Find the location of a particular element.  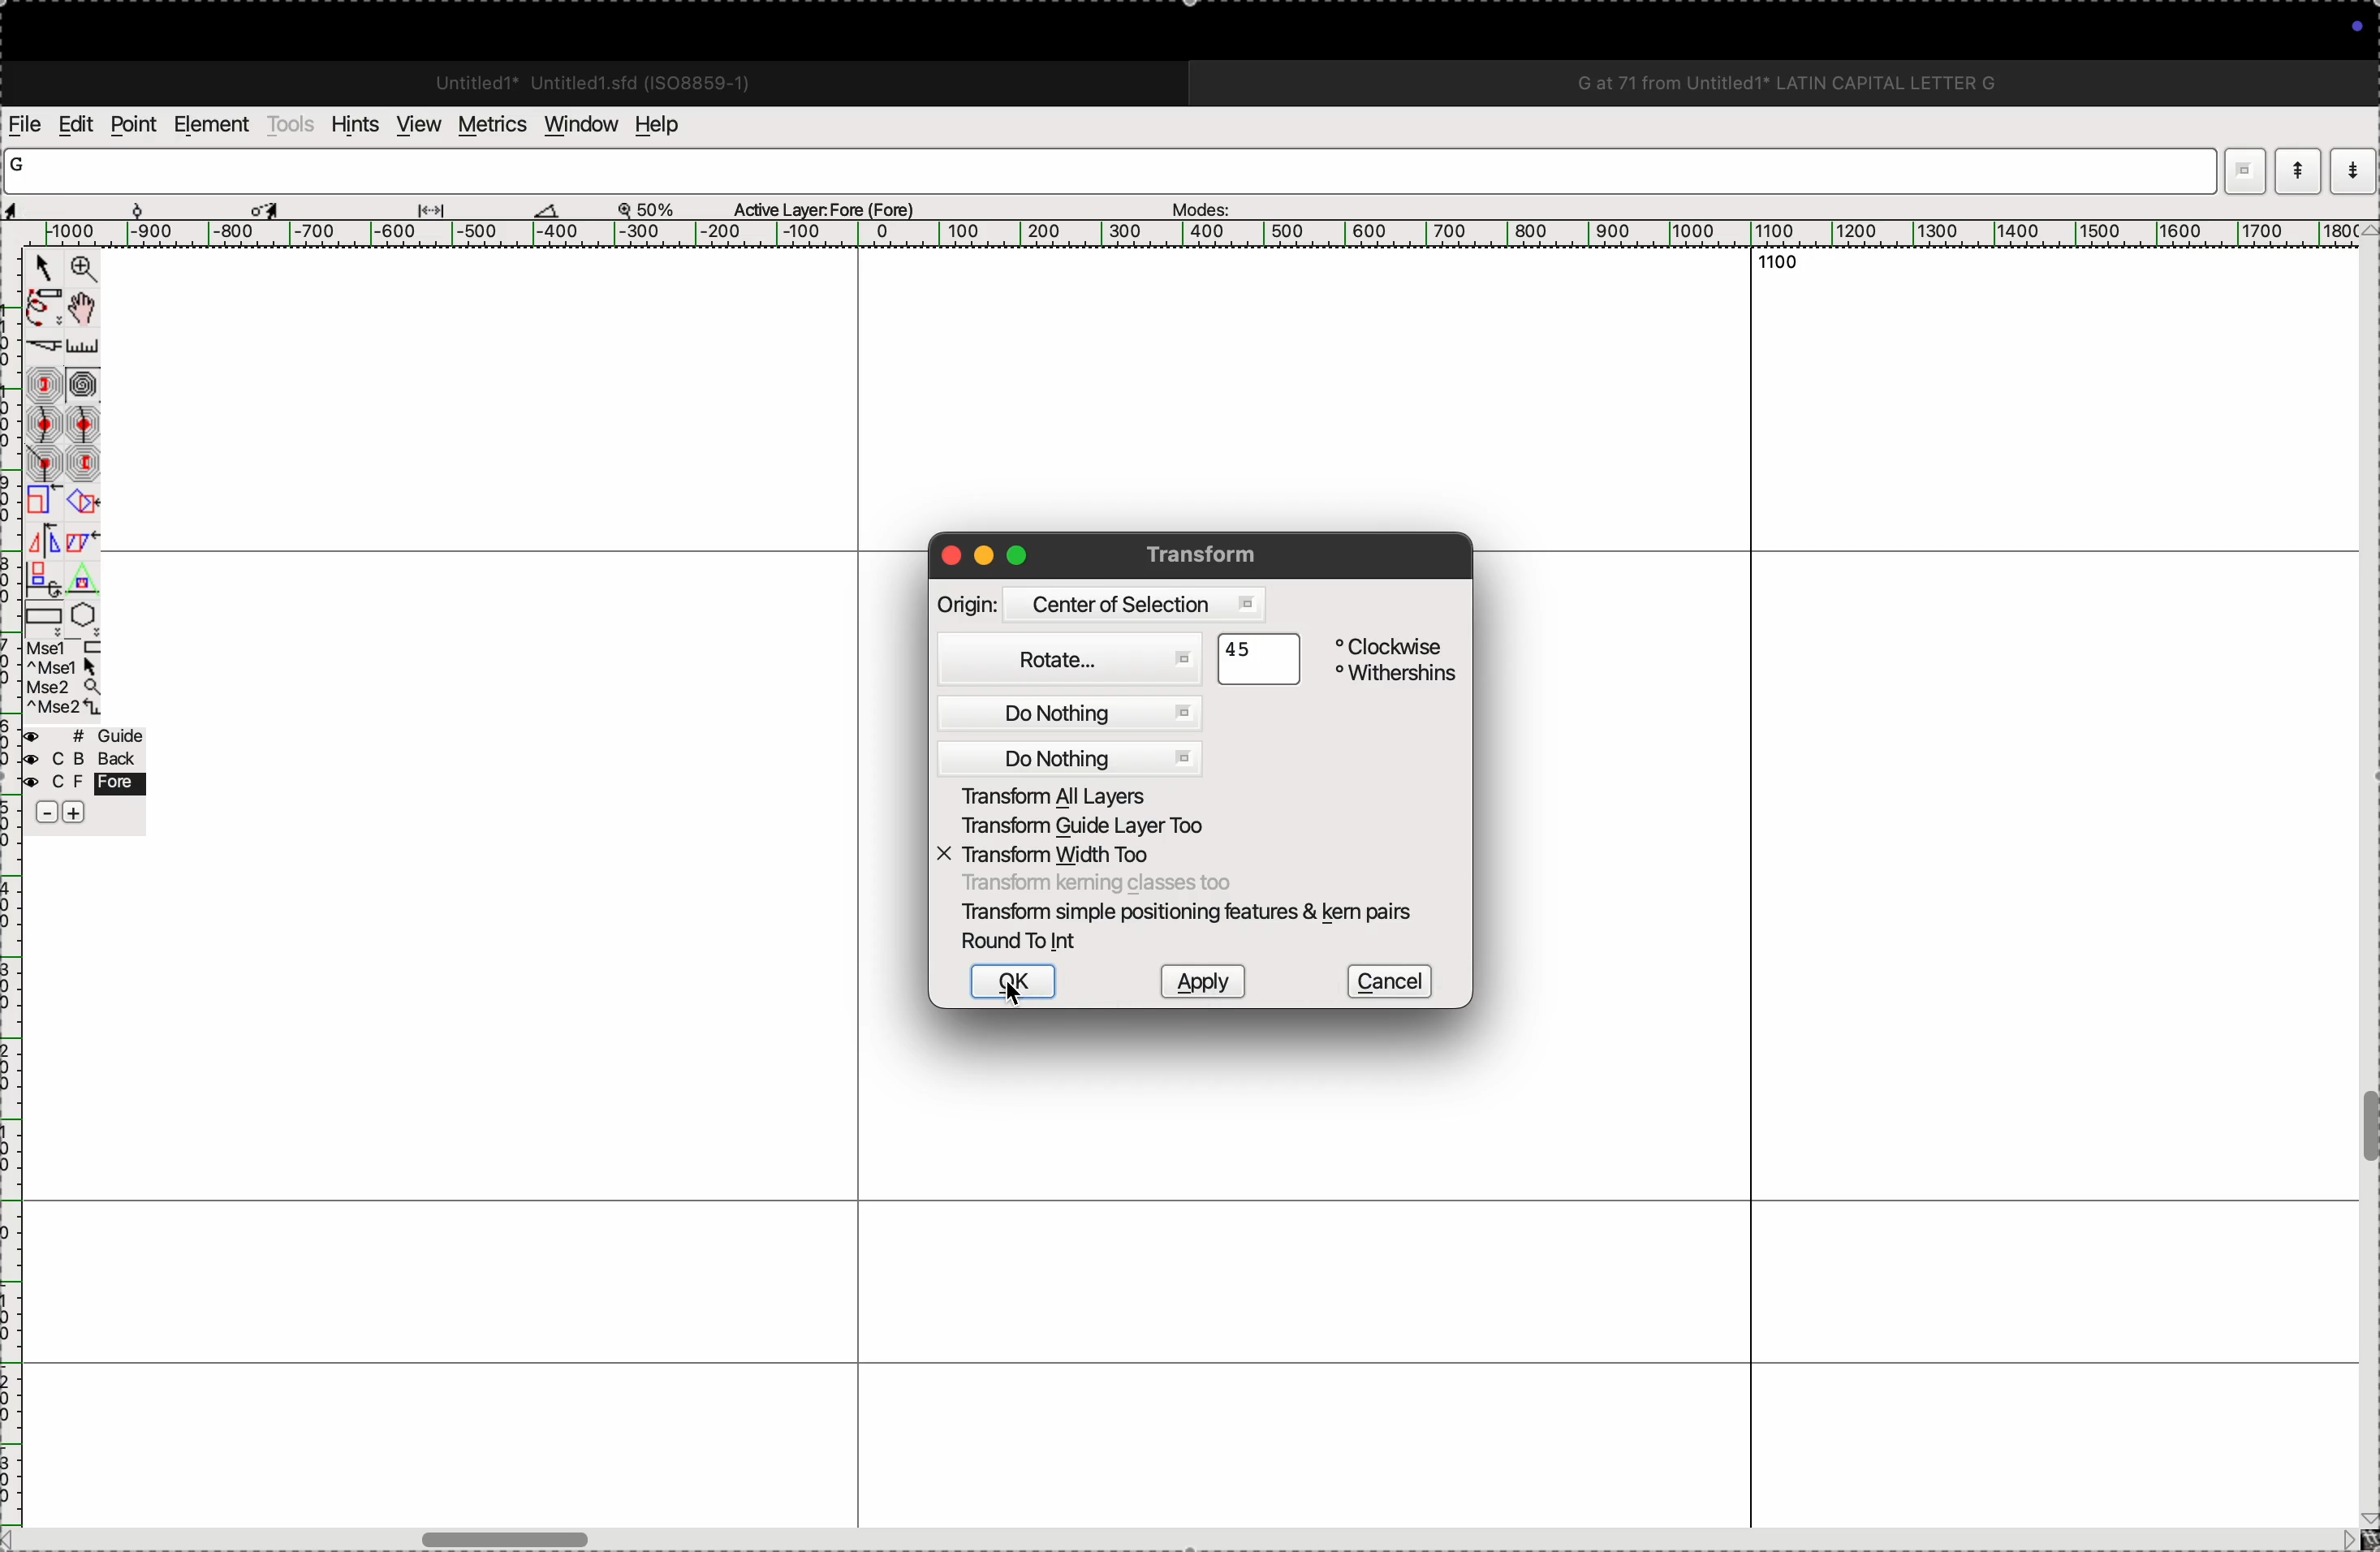

back layer is located at coordinates (83, 759).